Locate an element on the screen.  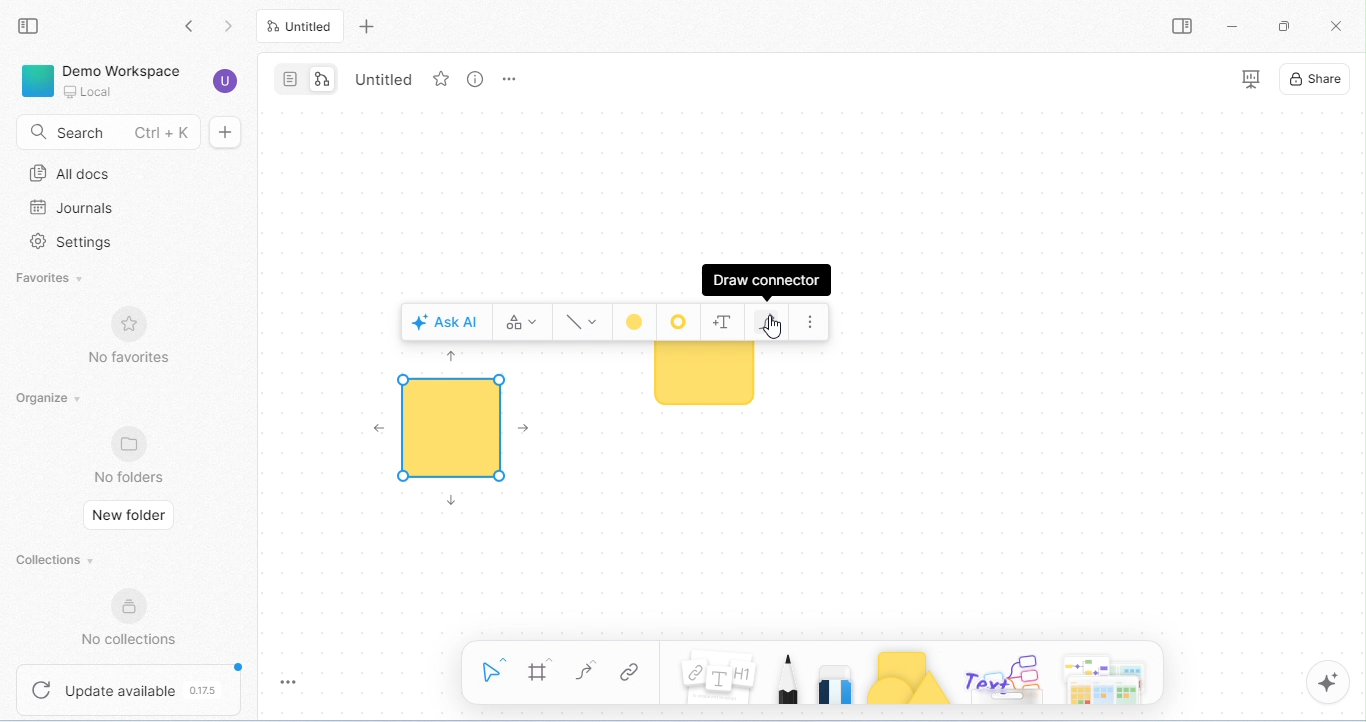
demo workspace is located at coordinates (101, 79).